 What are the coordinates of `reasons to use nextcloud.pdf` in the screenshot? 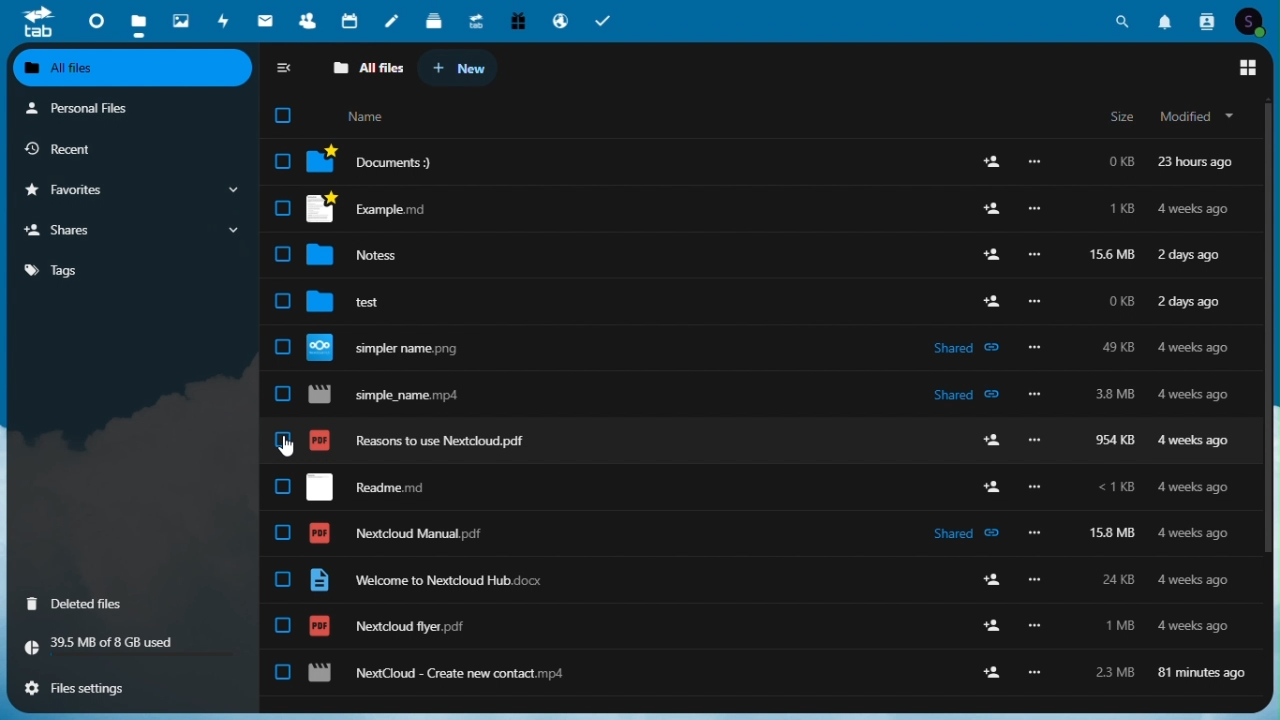 It's located at (422, 440).